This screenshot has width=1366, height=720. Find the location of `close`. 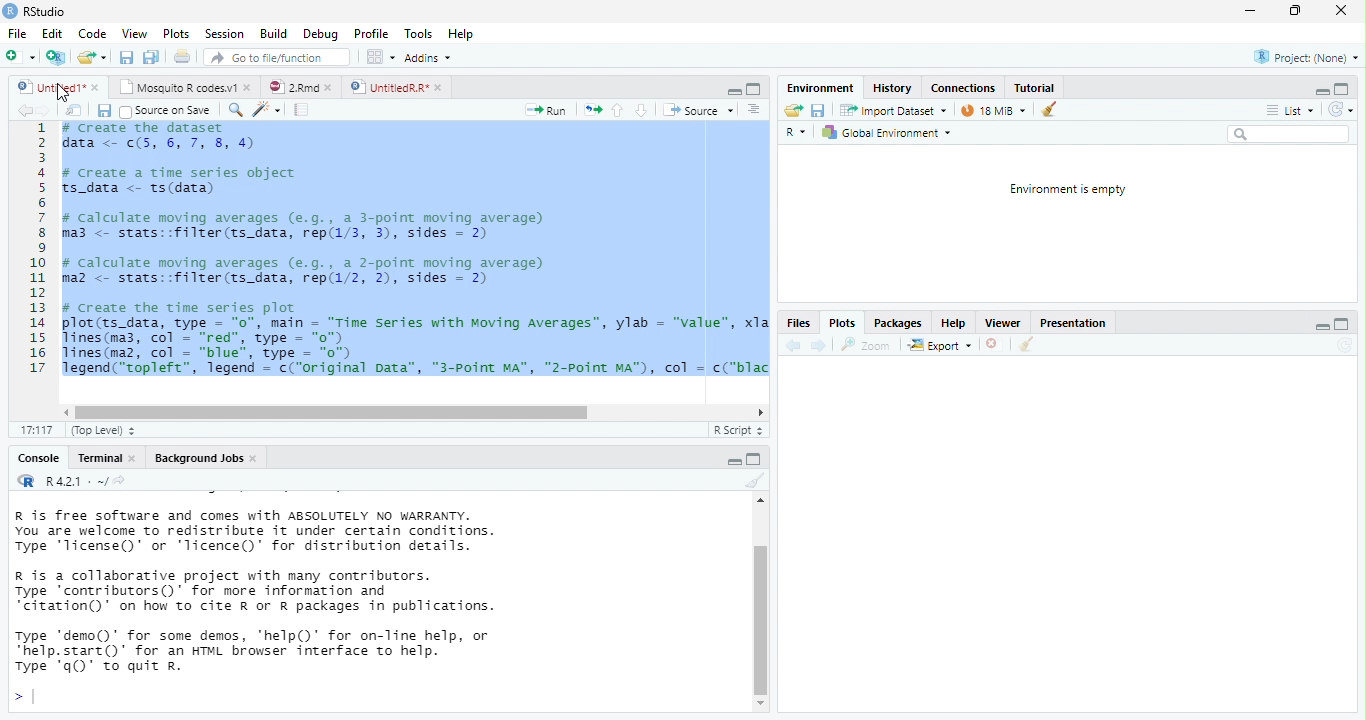

close is located at coordinates (250, 86).